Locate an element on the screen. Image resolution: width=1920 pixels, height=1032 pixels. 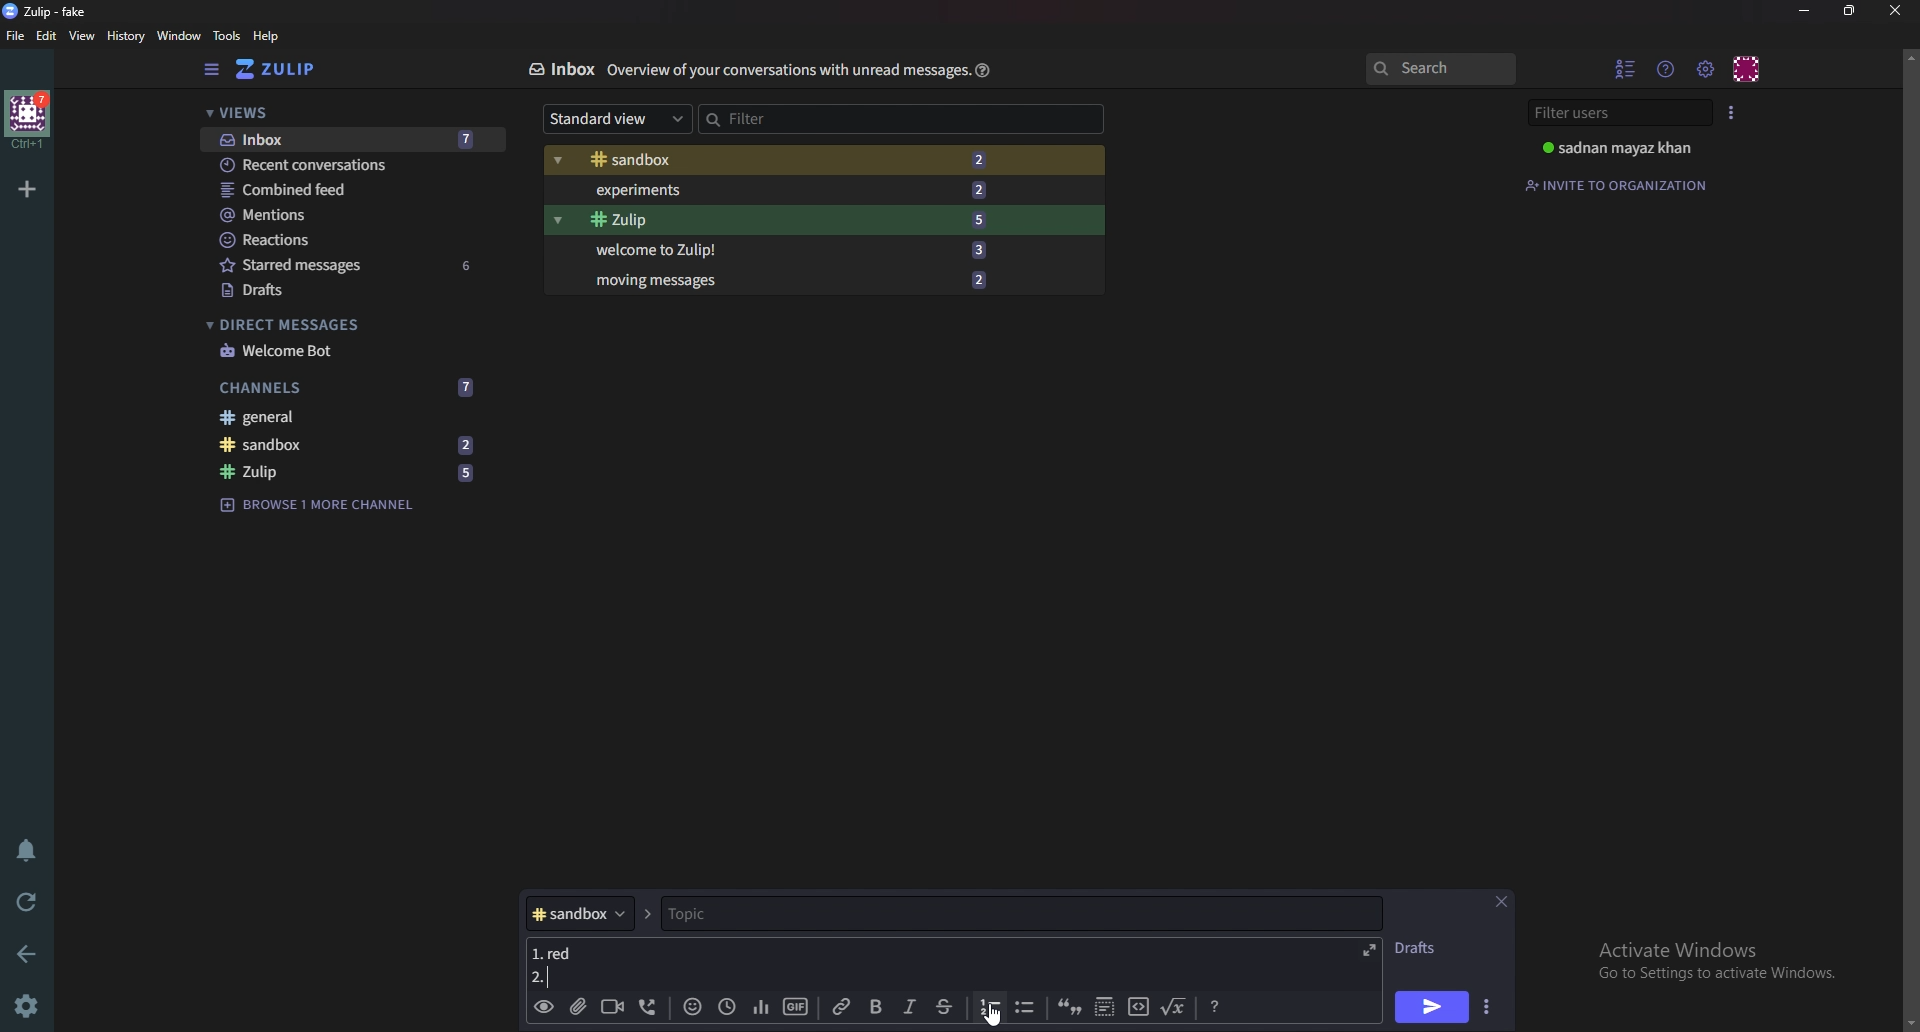
Hide sidebar is located at coordinates (211, 70).